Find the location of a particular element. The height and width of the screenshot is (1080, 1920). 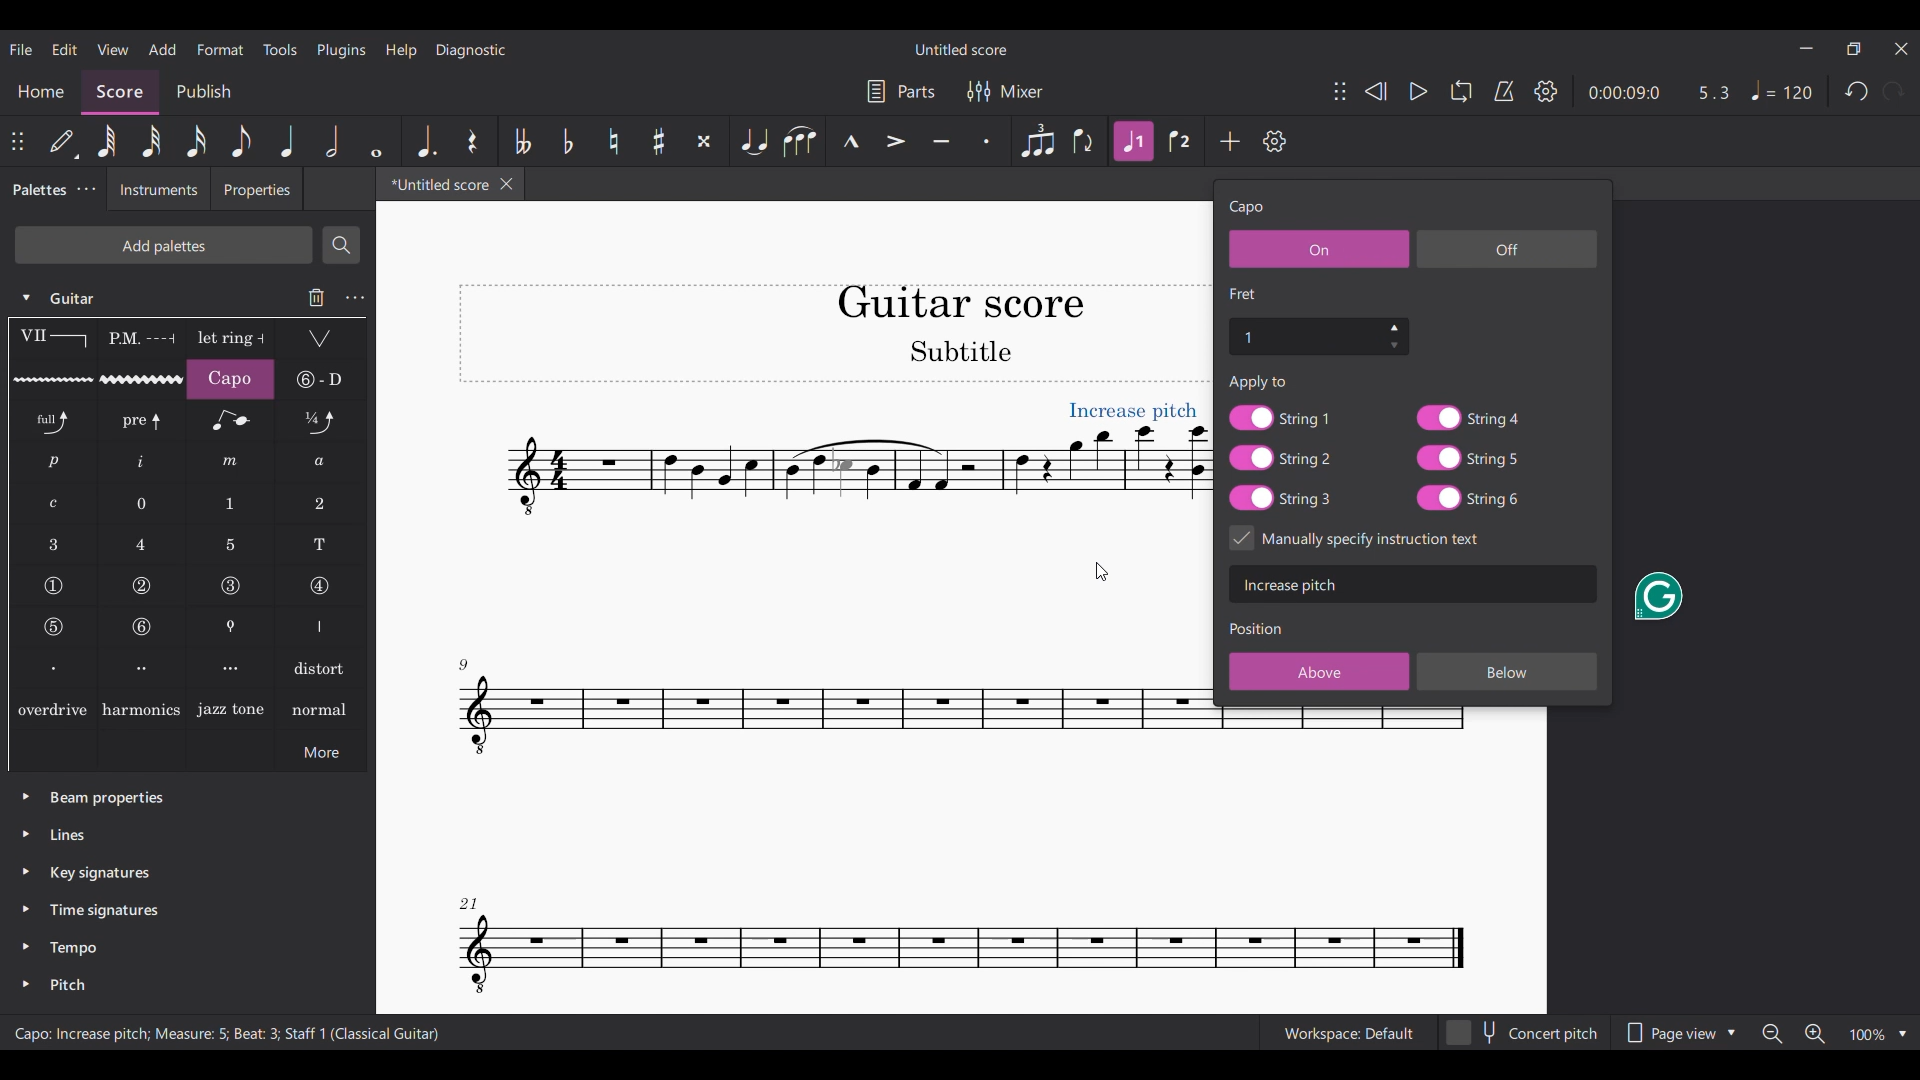

Guitar is located at coordinates (77, 298).